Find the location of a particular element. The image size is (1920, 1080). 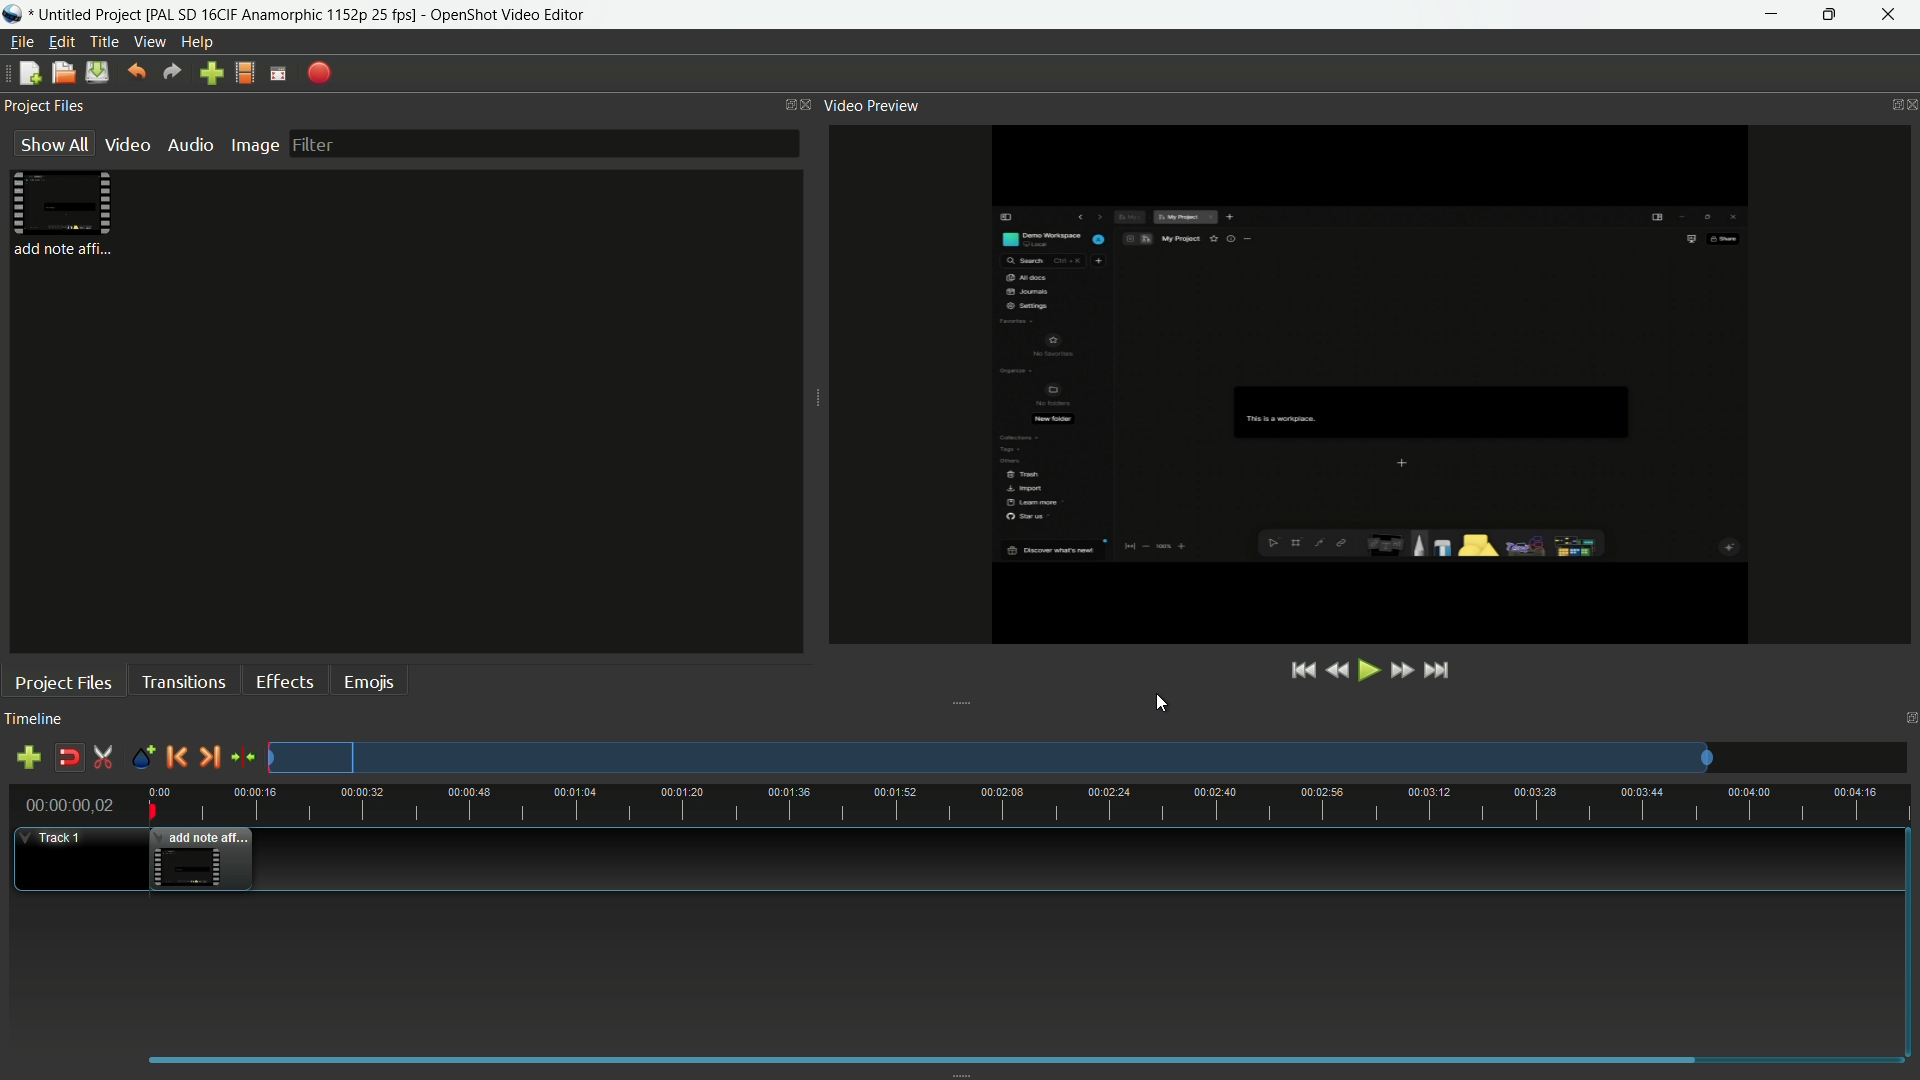

jump to start is located at coordinates (1303, 671).